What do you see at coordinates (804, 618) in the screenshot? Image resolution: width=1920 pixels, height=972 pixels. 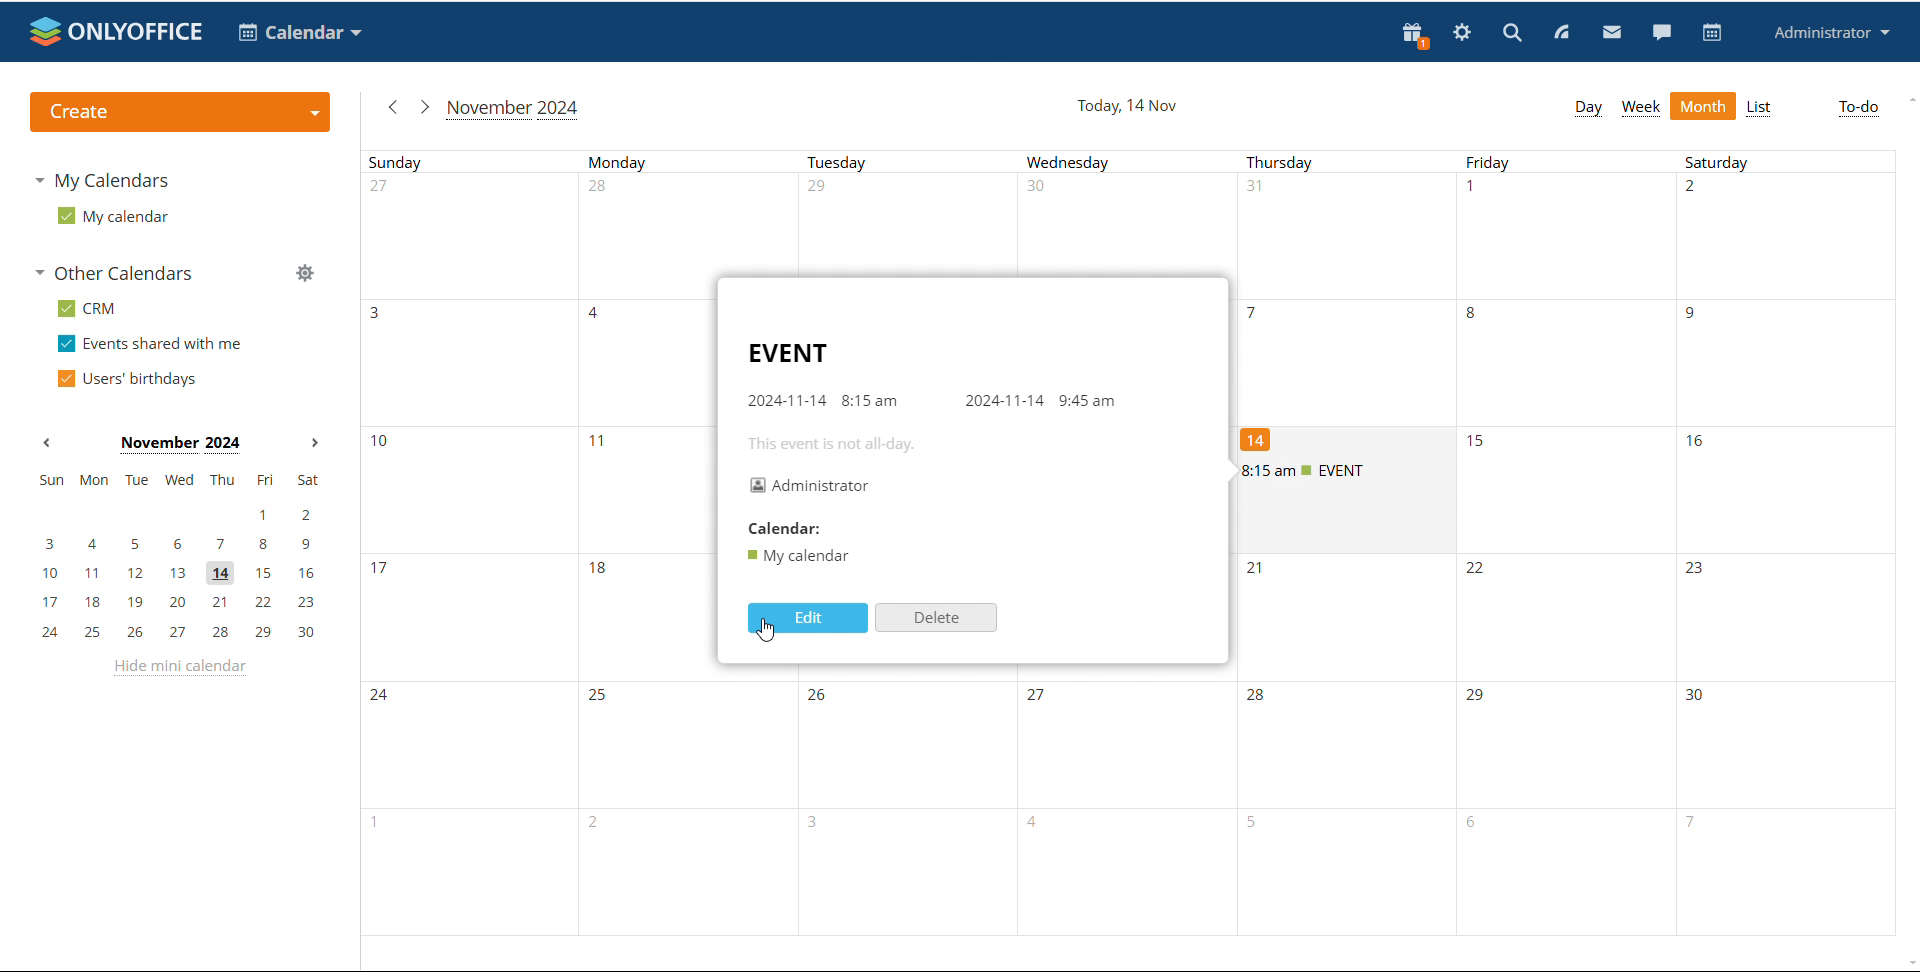 I see `edit` at bounding box center [804, 618].